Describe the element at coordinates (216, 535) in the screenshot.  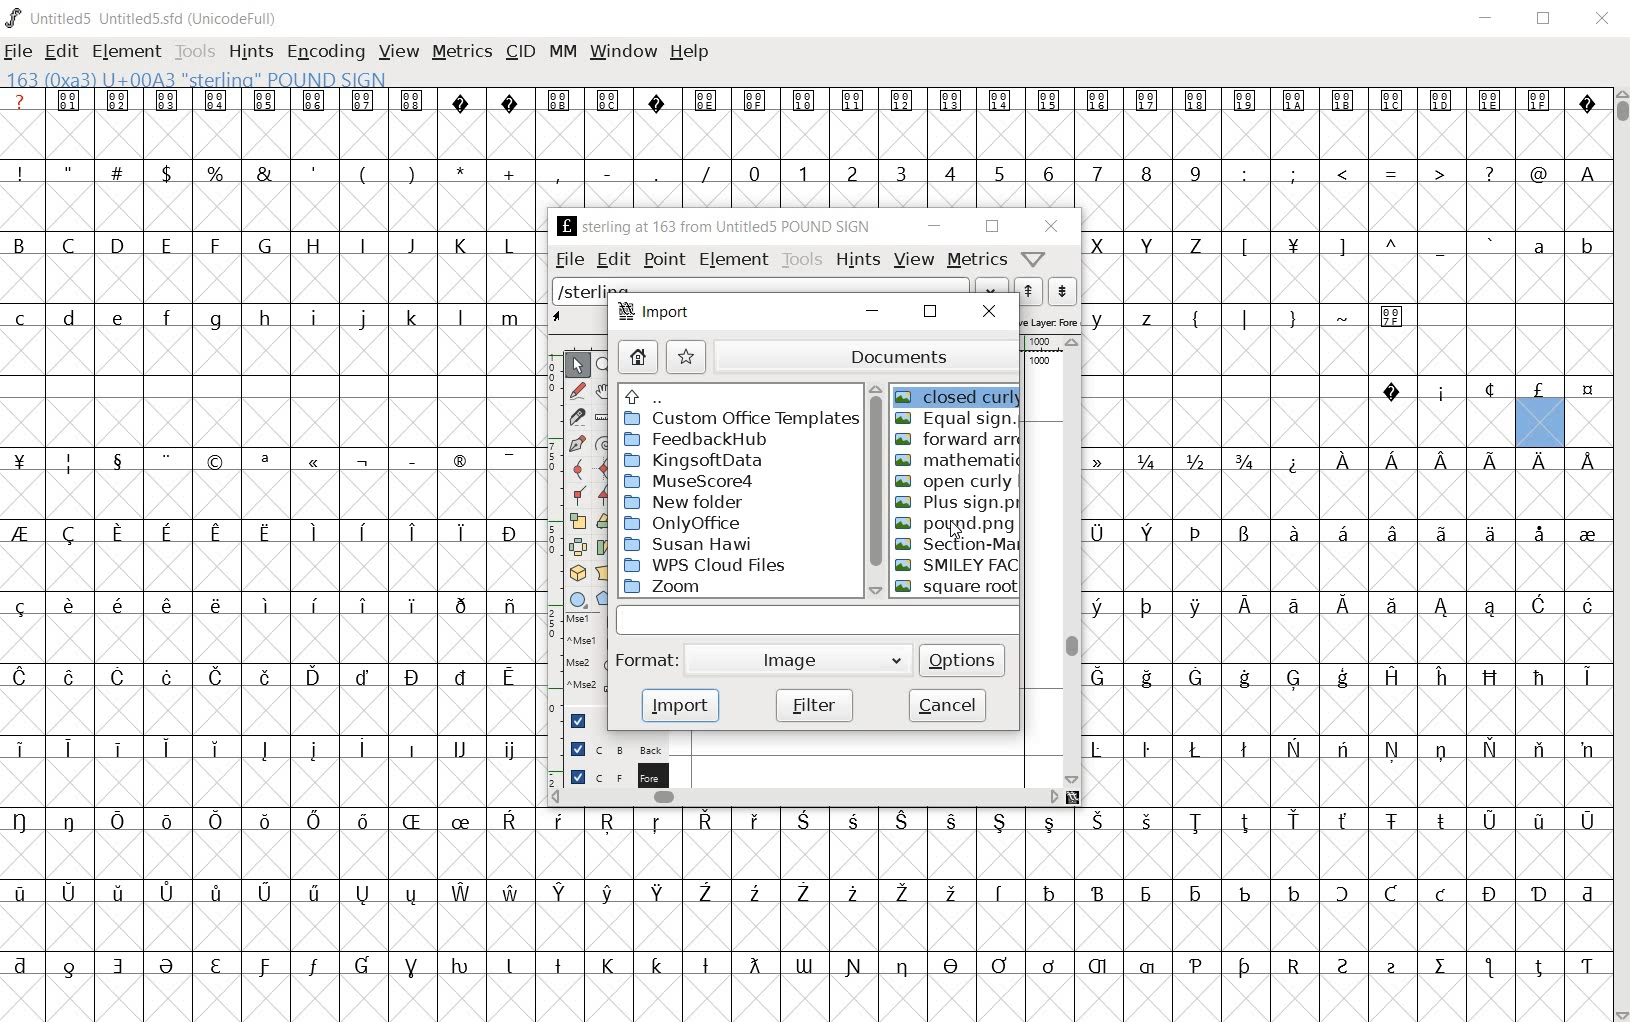
I see `Symbol` at that location.